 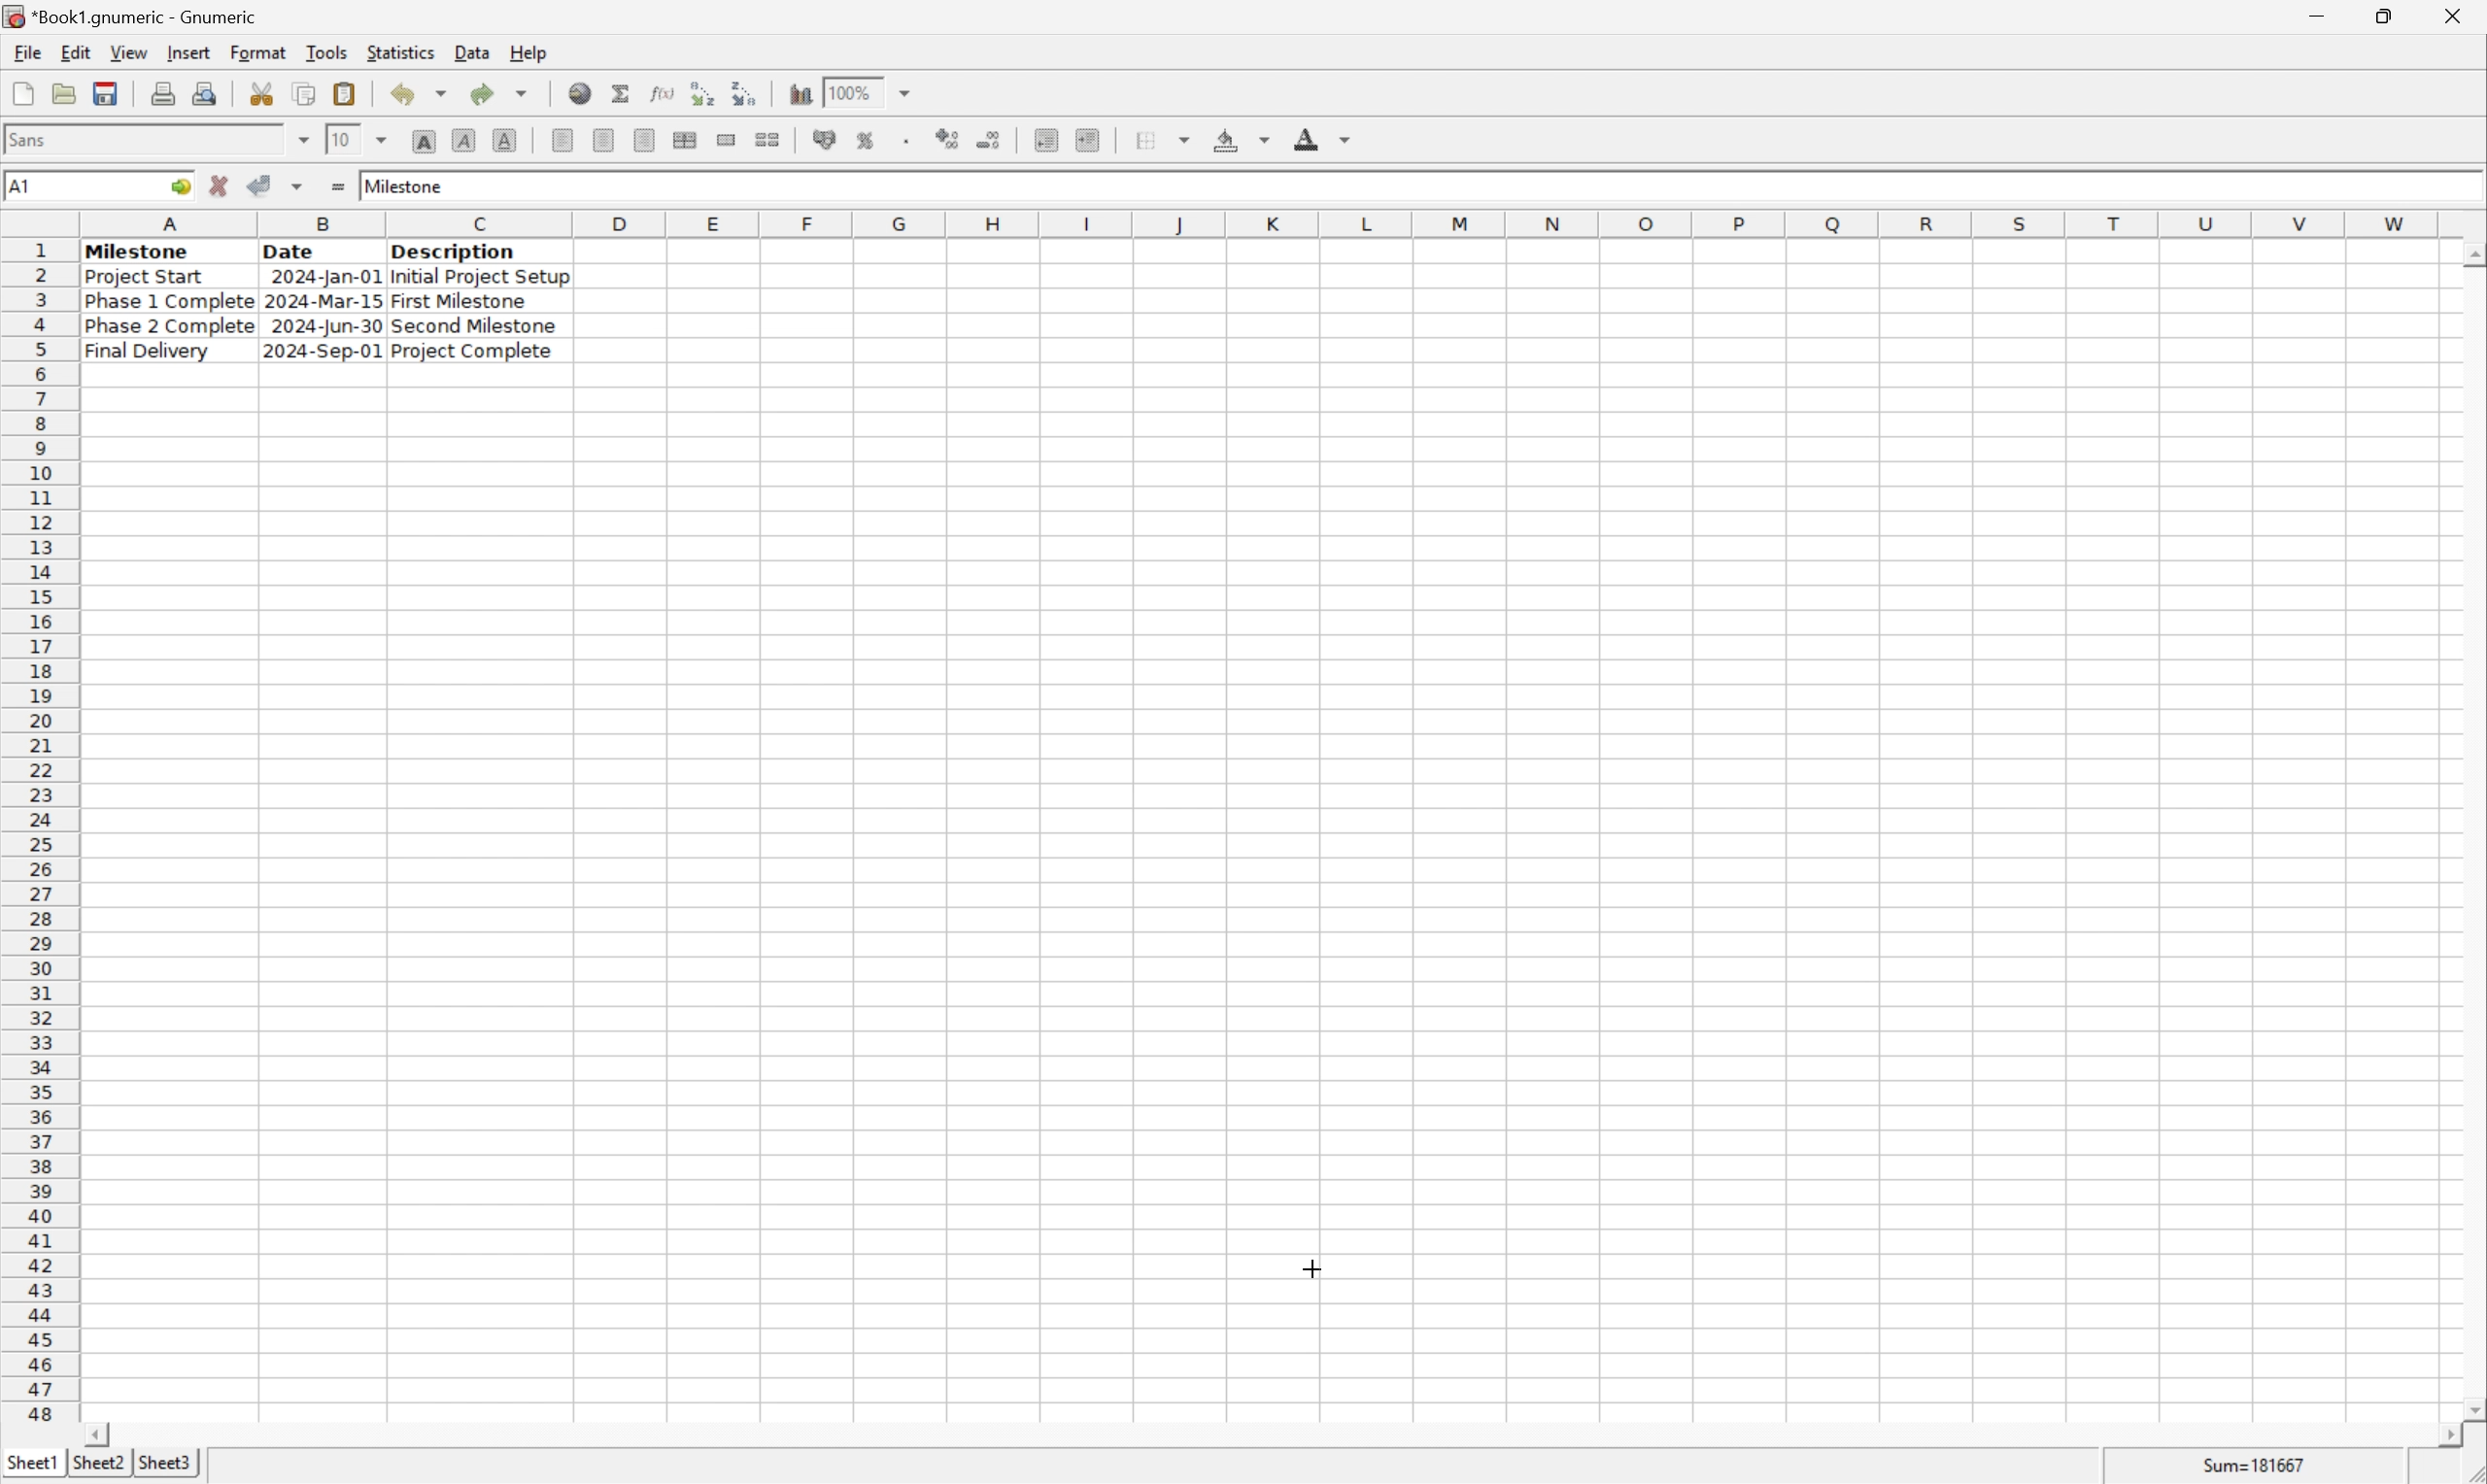 What do you see at coordinates (1309, 1266) in the screenshot?
I see `cursor` at bounding box center [1309, 1266].